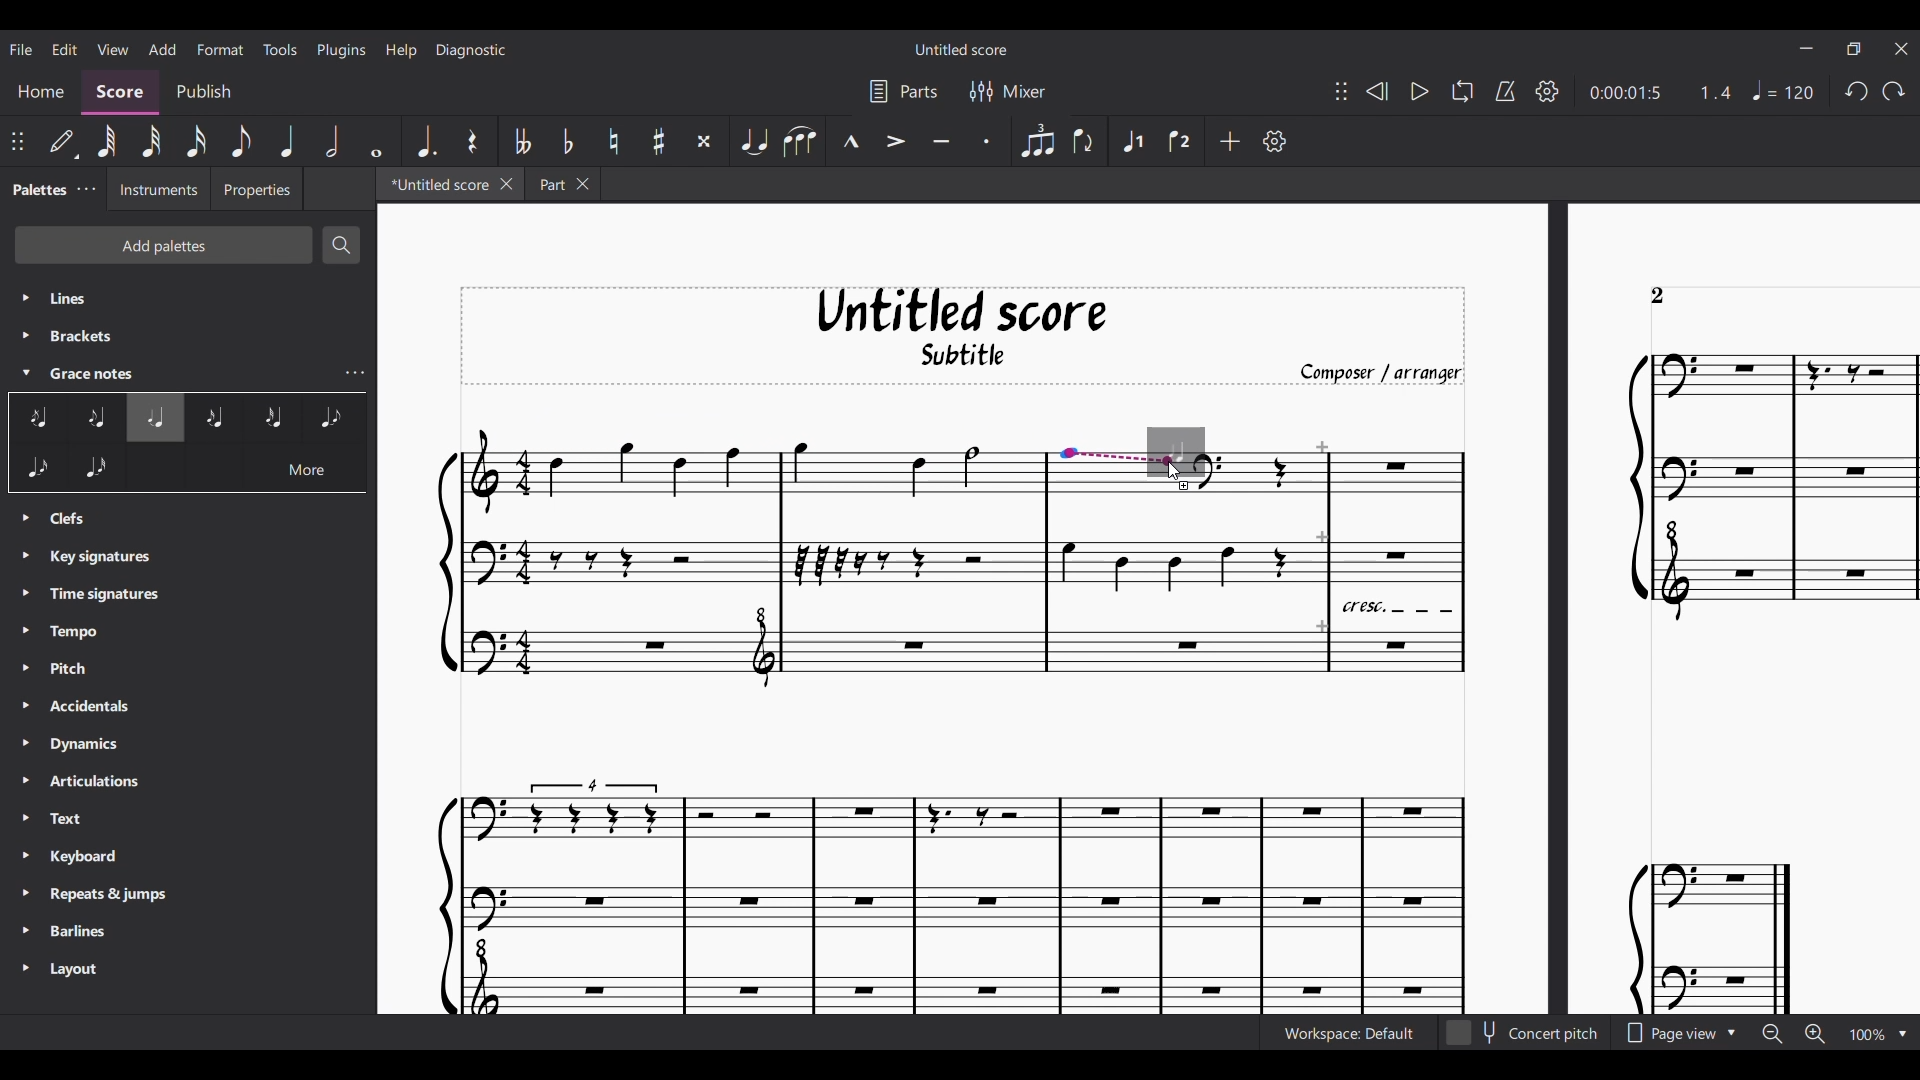 This screenshot has height=1080, width=1920. What do you see at coordinates (1343, 1038) in the screenshot?
I see `current workspace setting` at bounding box center [1343, 1038].